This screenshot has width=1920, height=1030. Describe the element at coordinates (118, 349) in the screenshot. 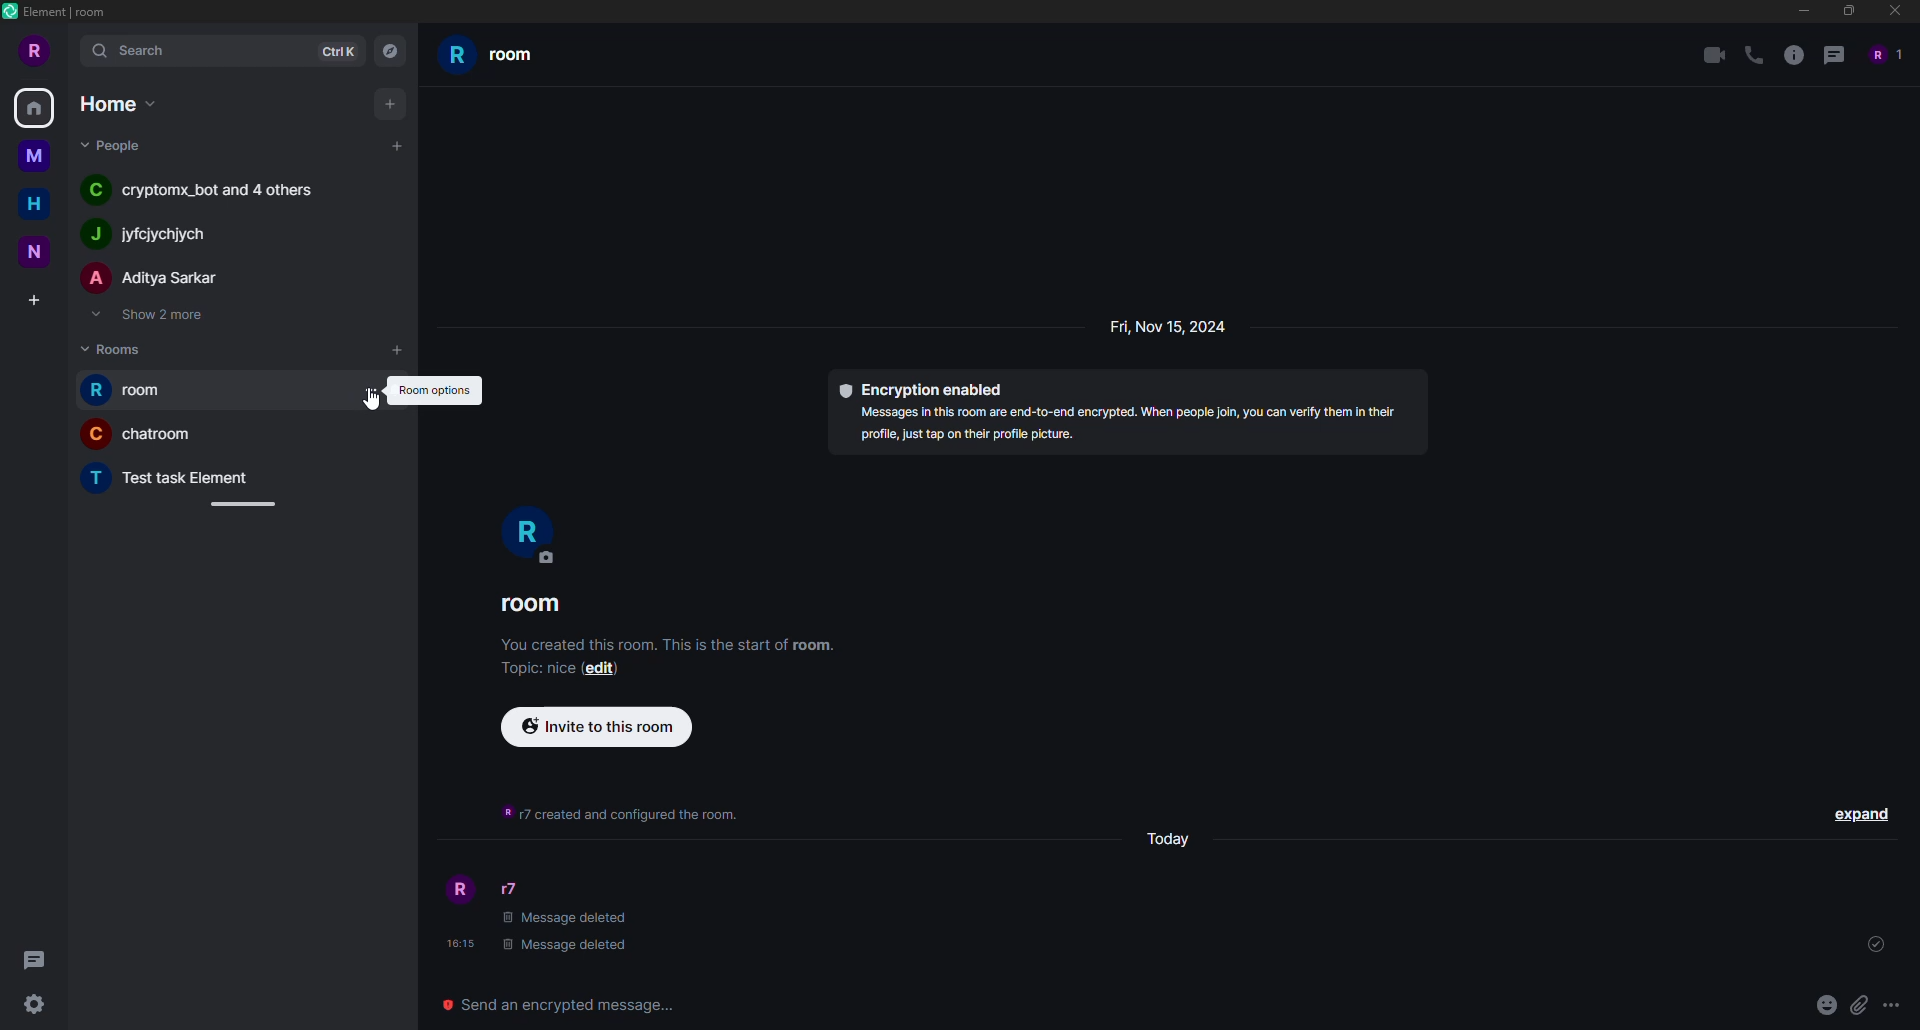

I see `rooms` at that location.